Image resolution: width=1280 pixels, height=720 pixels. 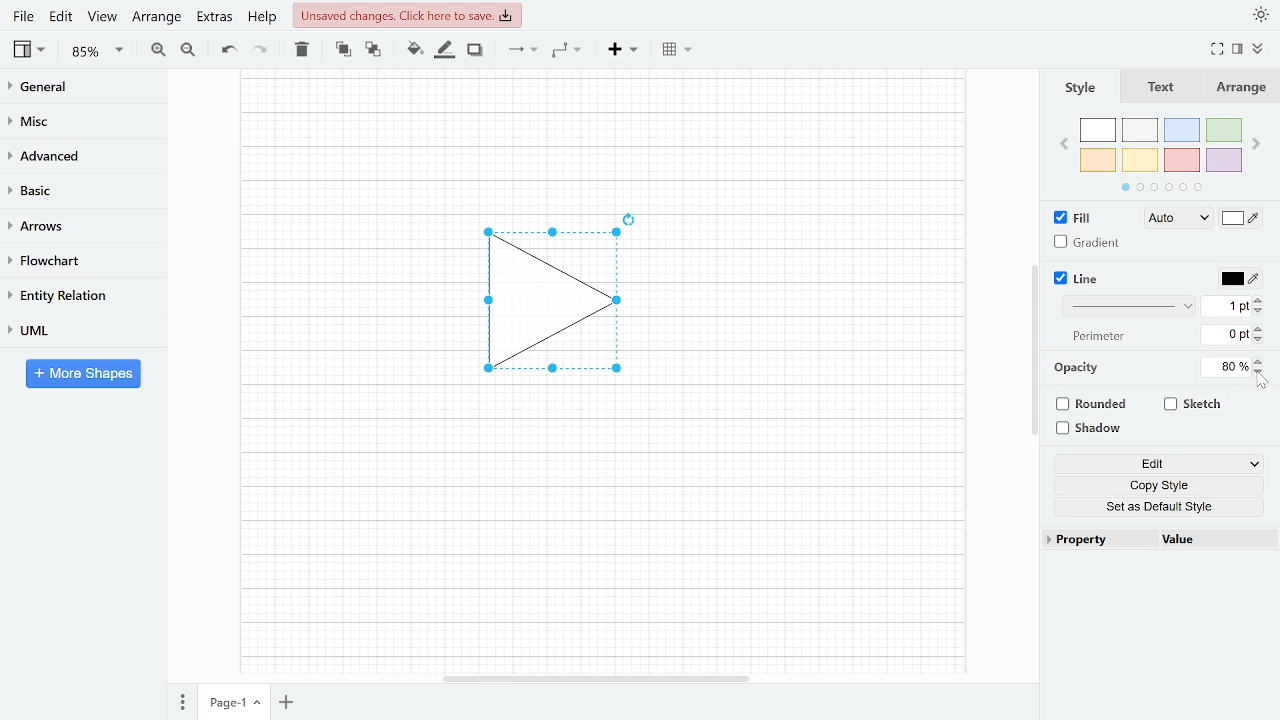 What do you see at coordinates (343, 49) in the screenshot?
I see `To front` at bounding box center [343, 49].